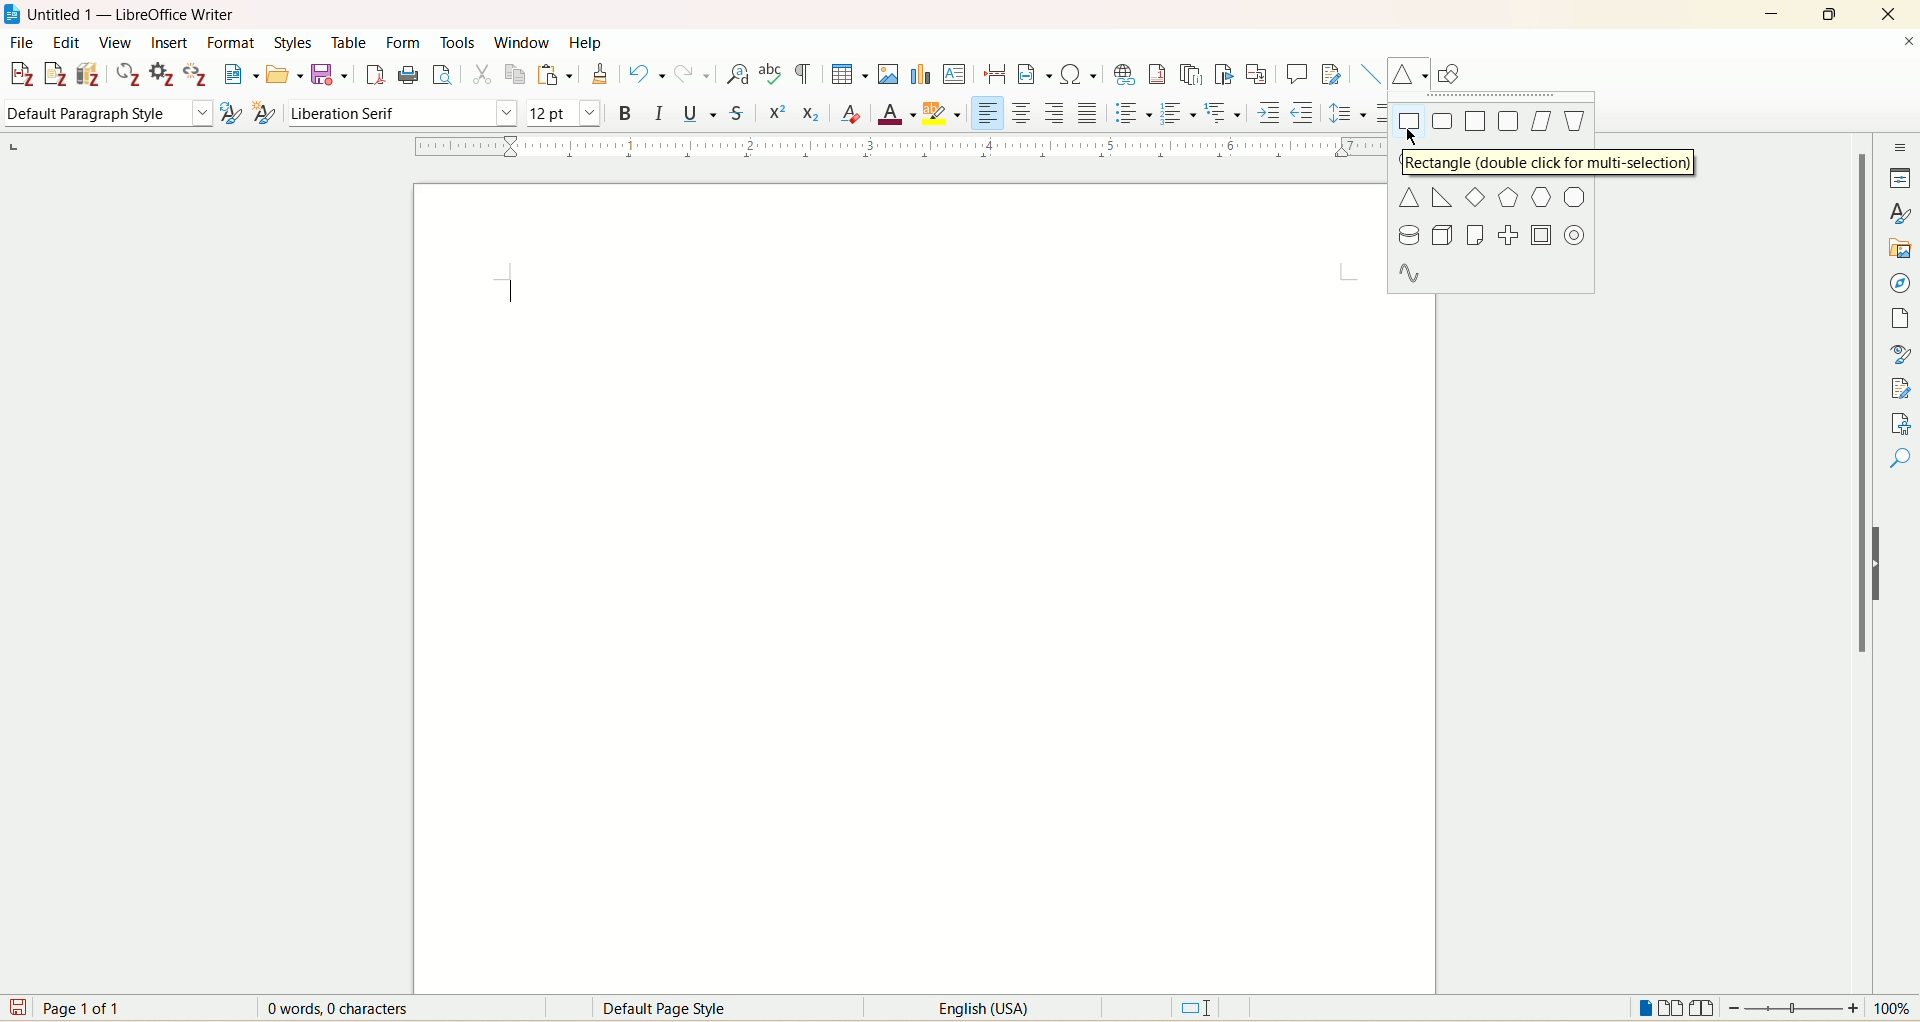 The image size is (1920, 1022). What do you see at coordinates (90, 74) in the screenshot?
I see `add bibliography` at bounding box center [90, 74].